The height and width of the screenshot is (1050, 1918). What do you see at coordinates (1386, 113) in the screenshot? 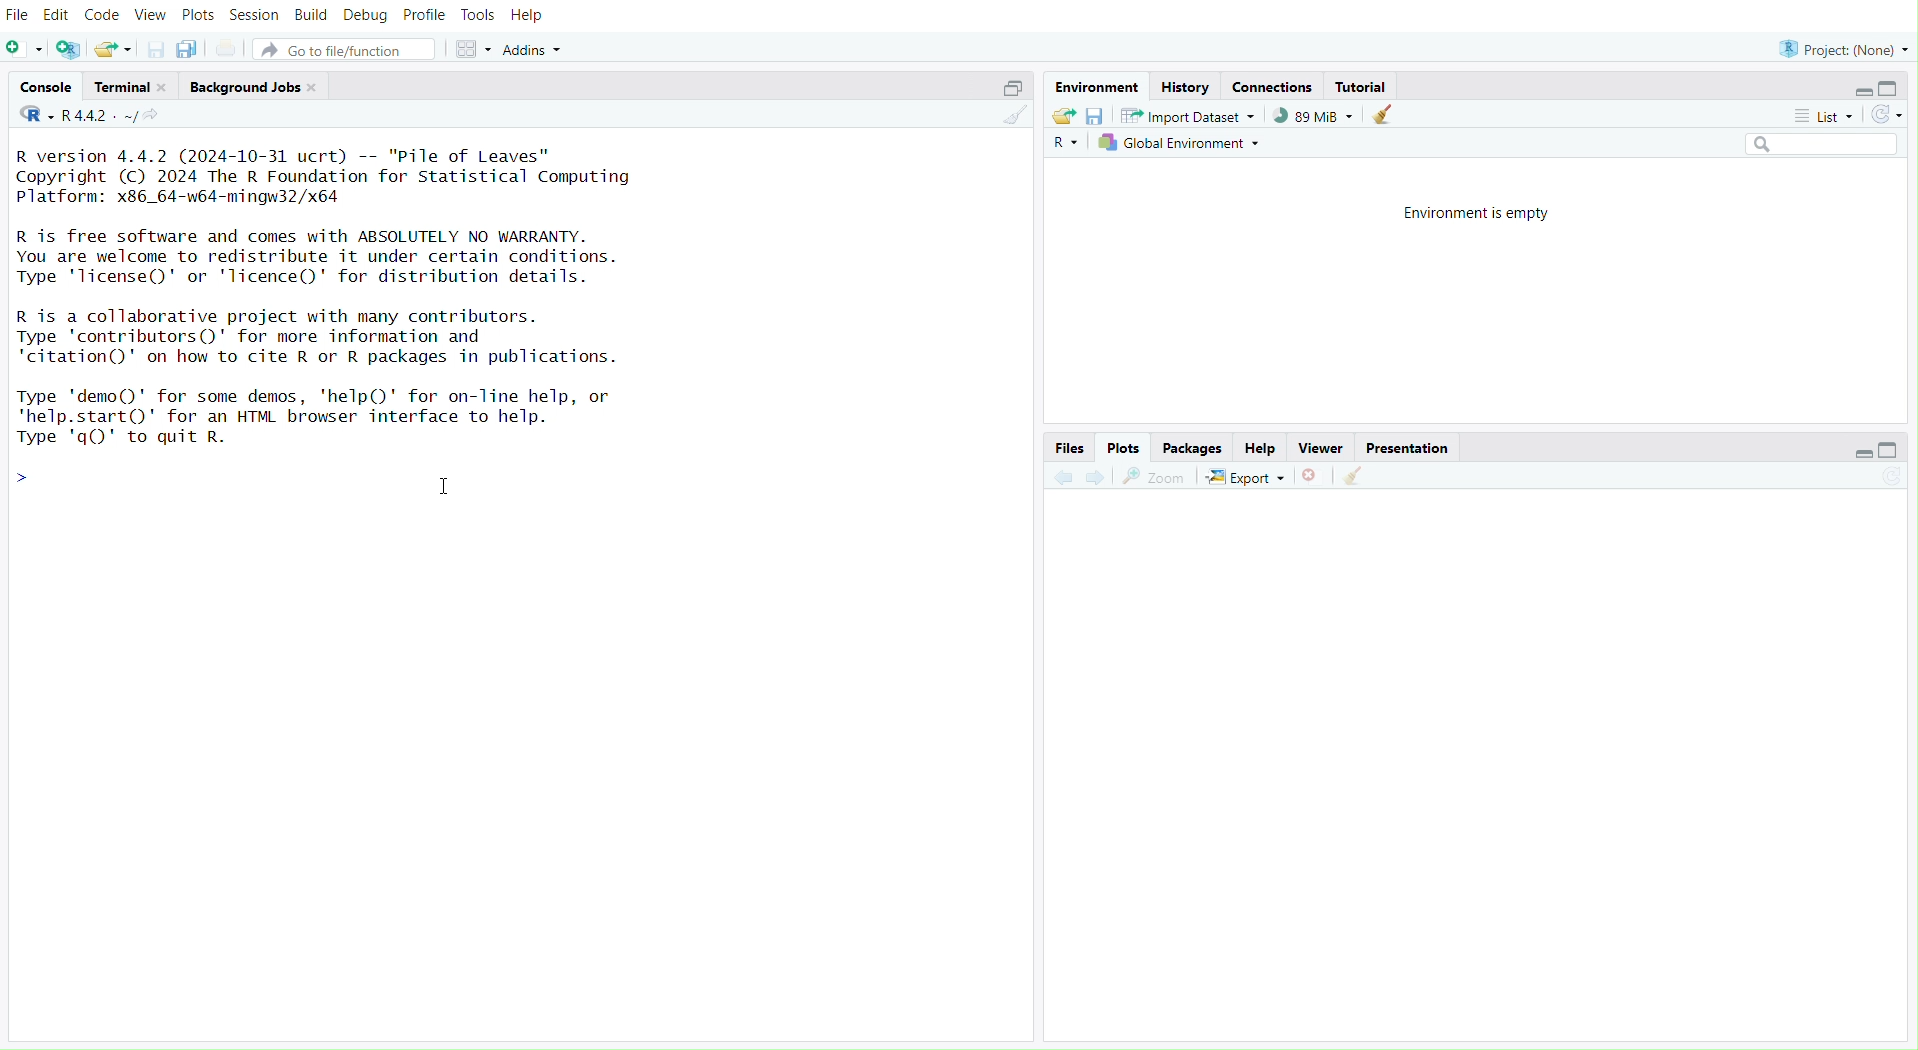
I see `Clear console (Ctrl + L)` at bounding box center [1386, 113].